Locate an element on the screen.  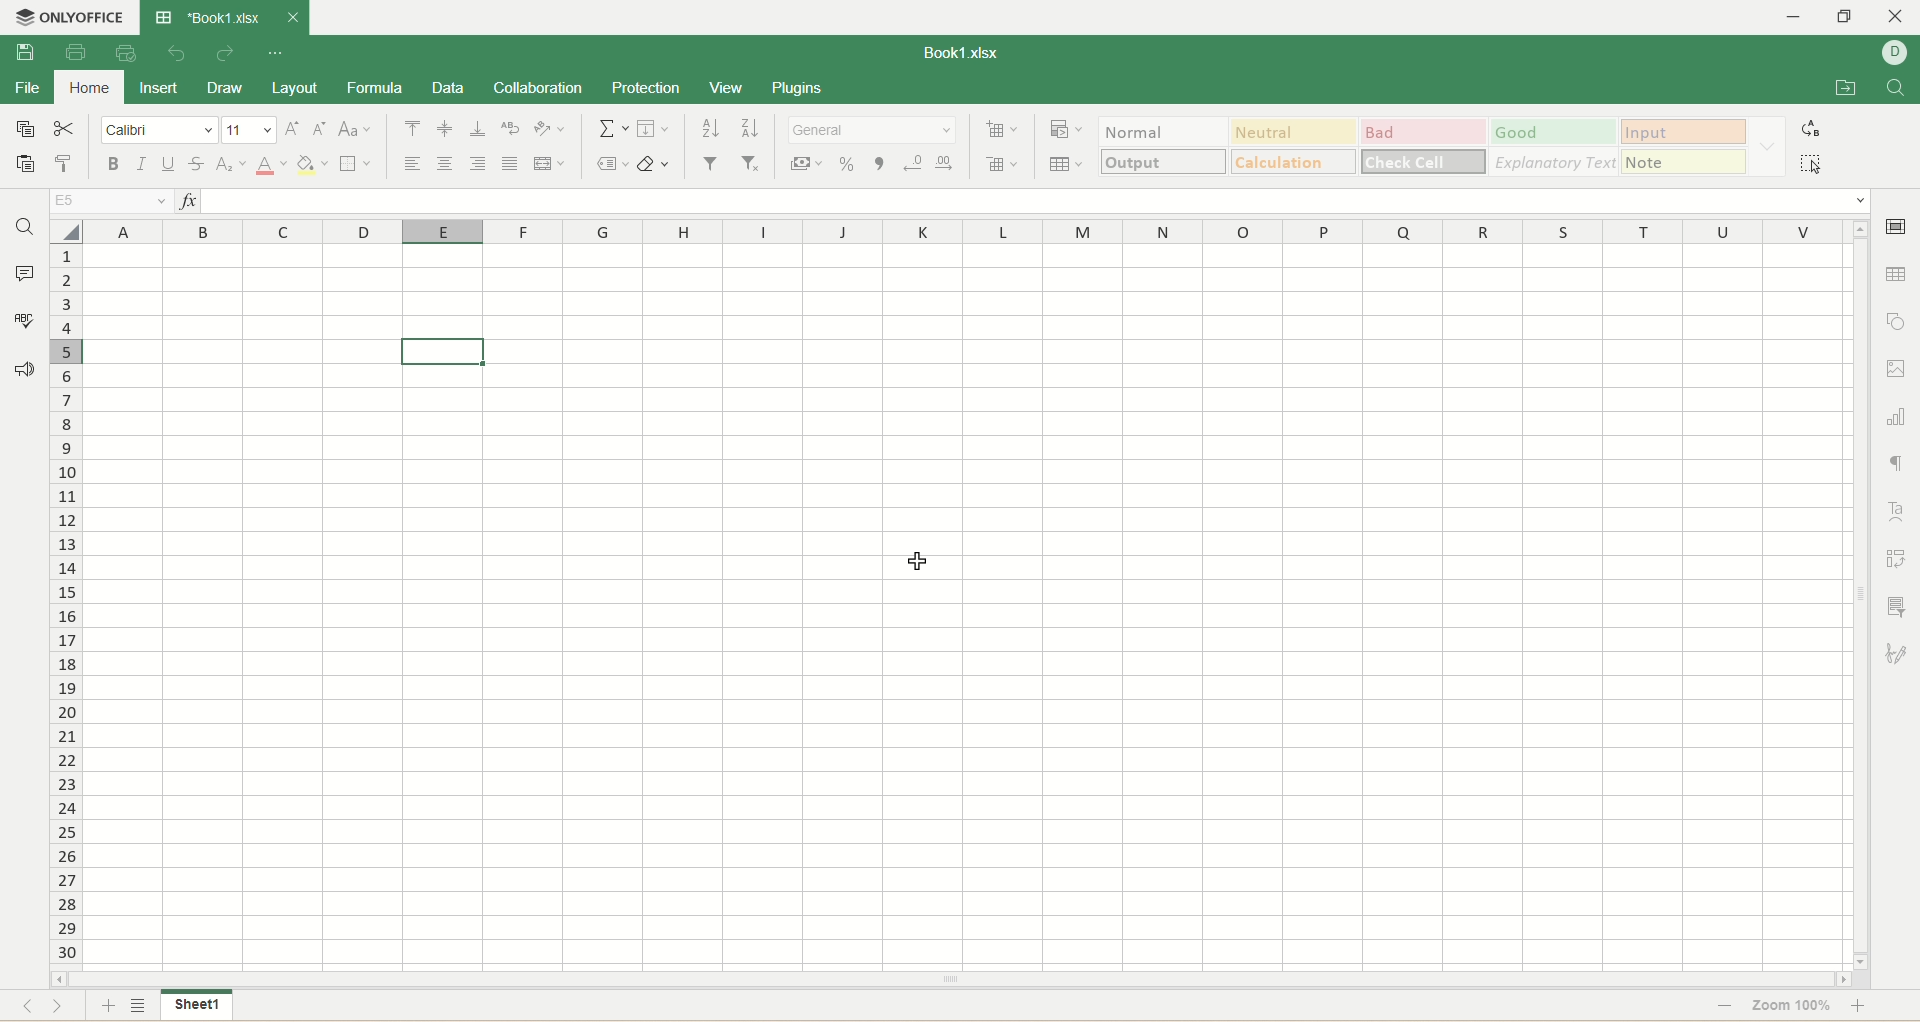
increase size is located at coordinates (293, 130).